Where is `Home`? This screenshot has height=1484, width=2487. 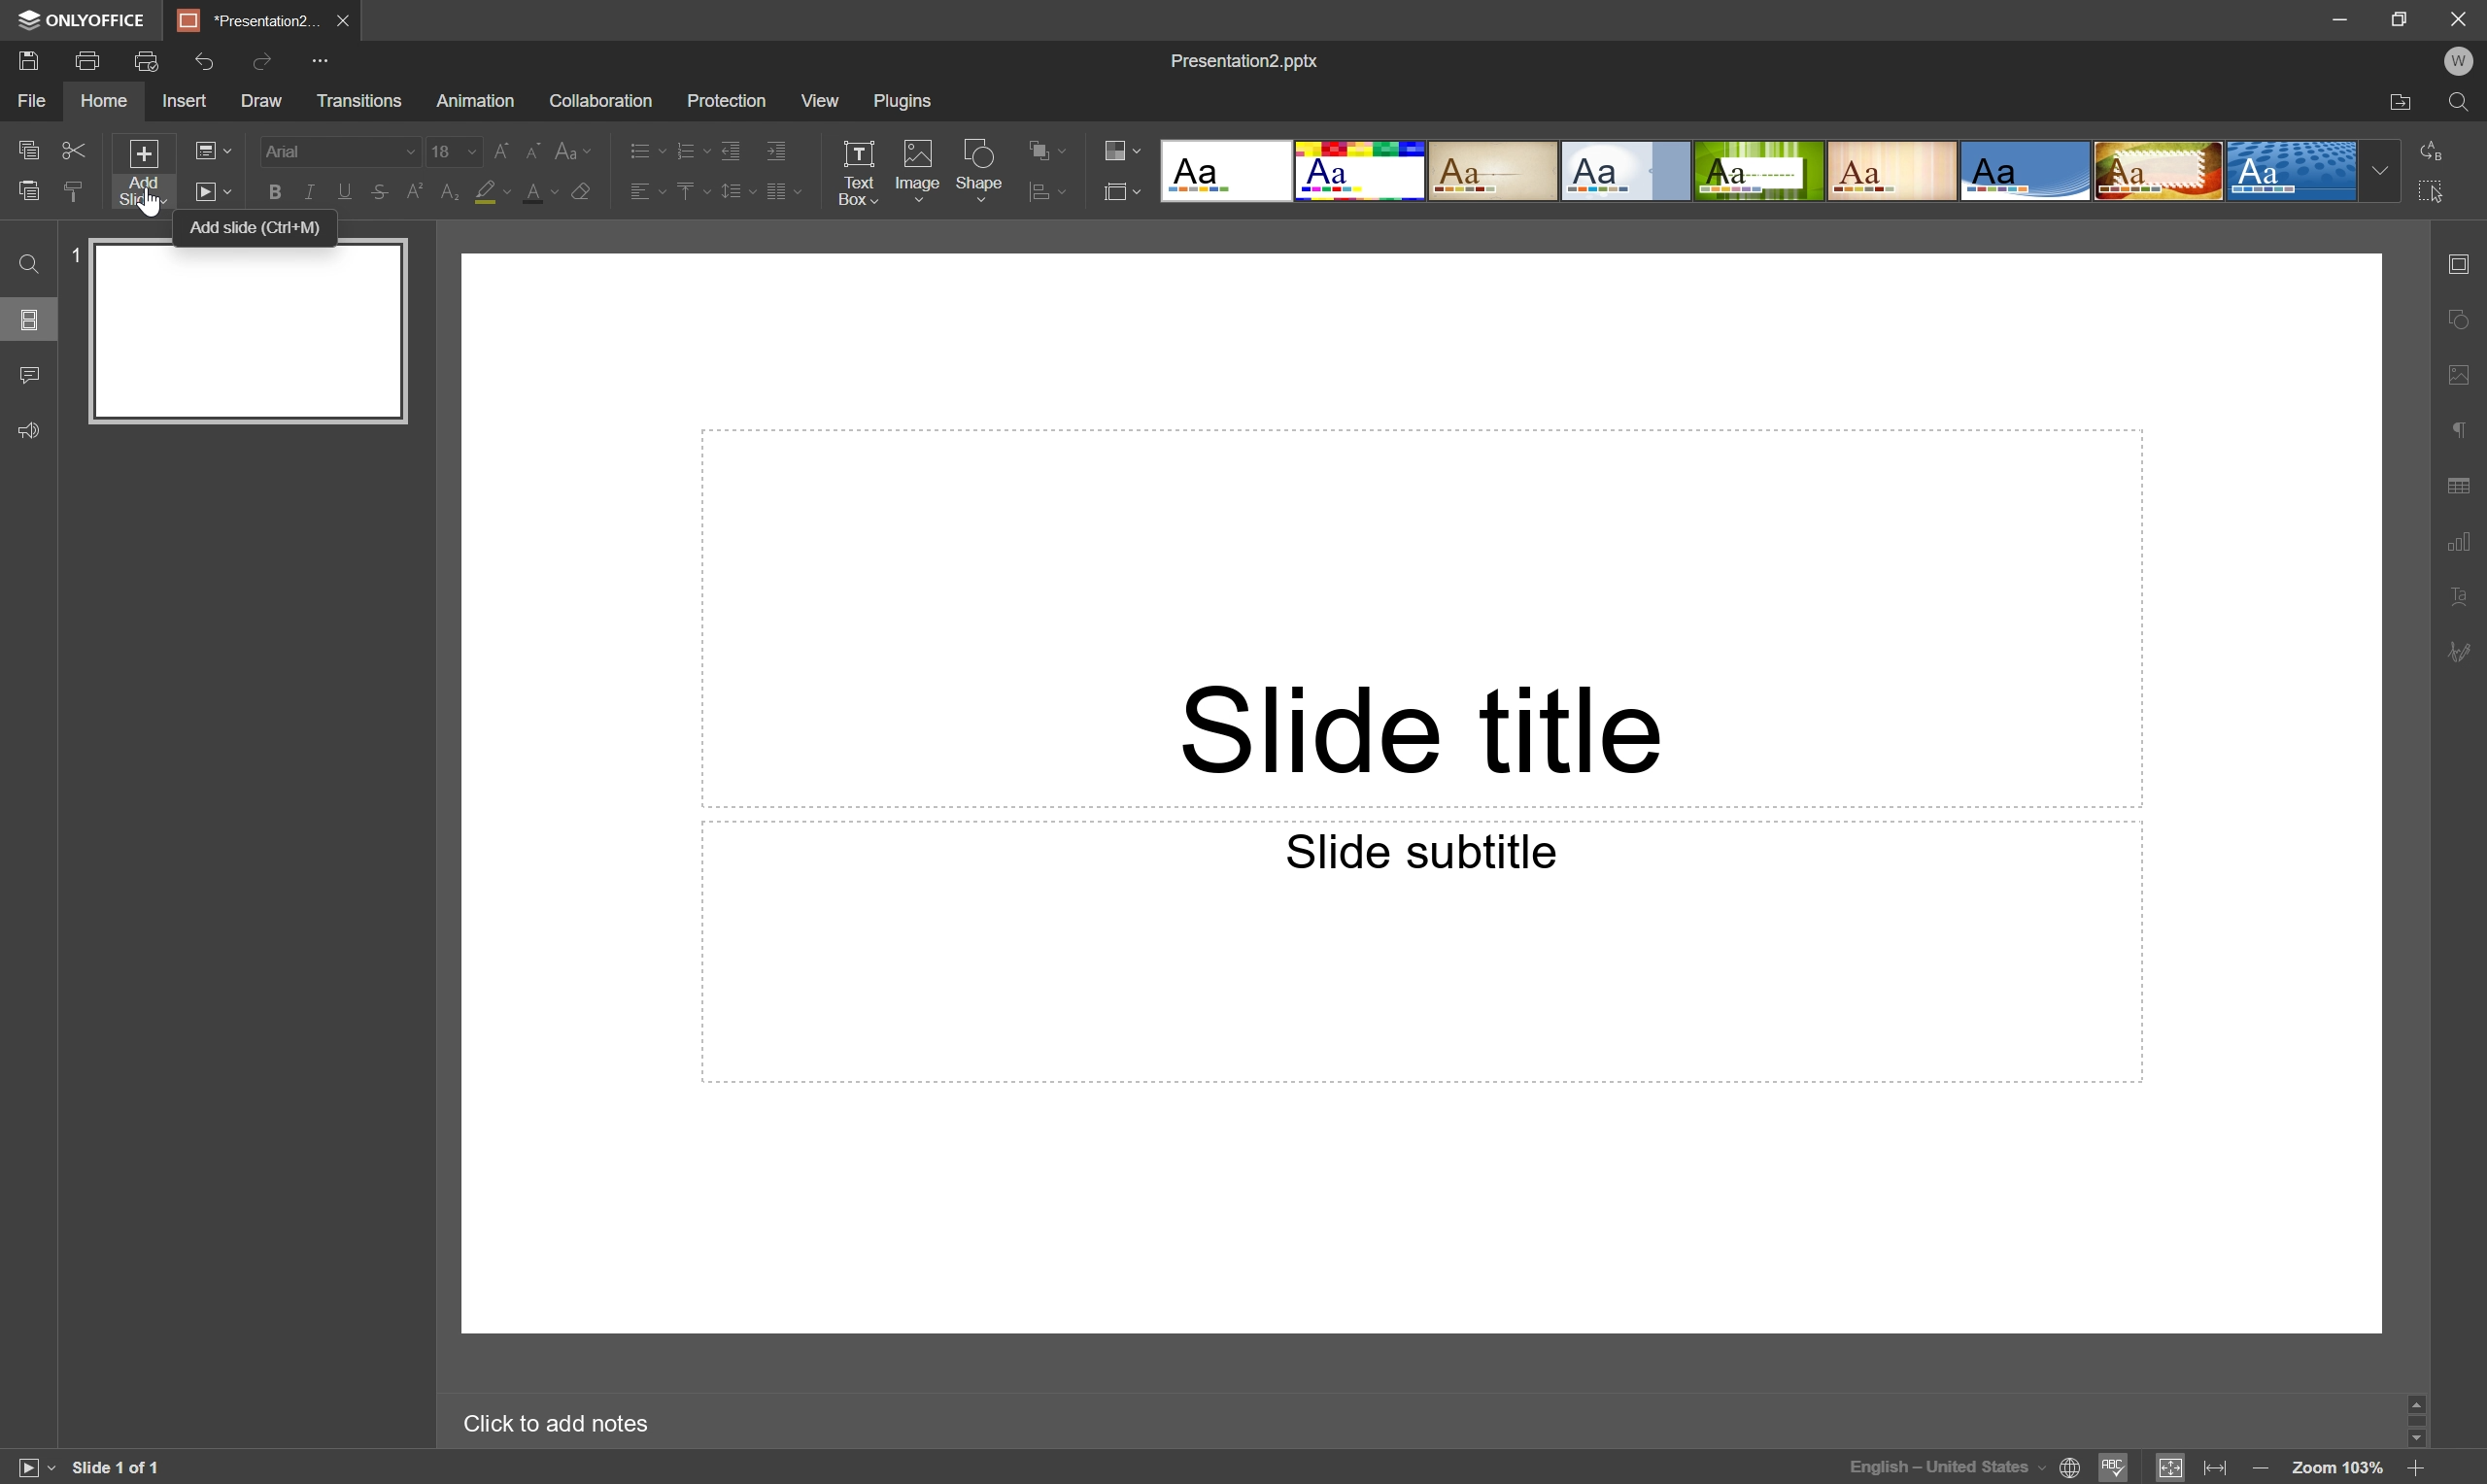
Home is located at coordinates (107, 103).